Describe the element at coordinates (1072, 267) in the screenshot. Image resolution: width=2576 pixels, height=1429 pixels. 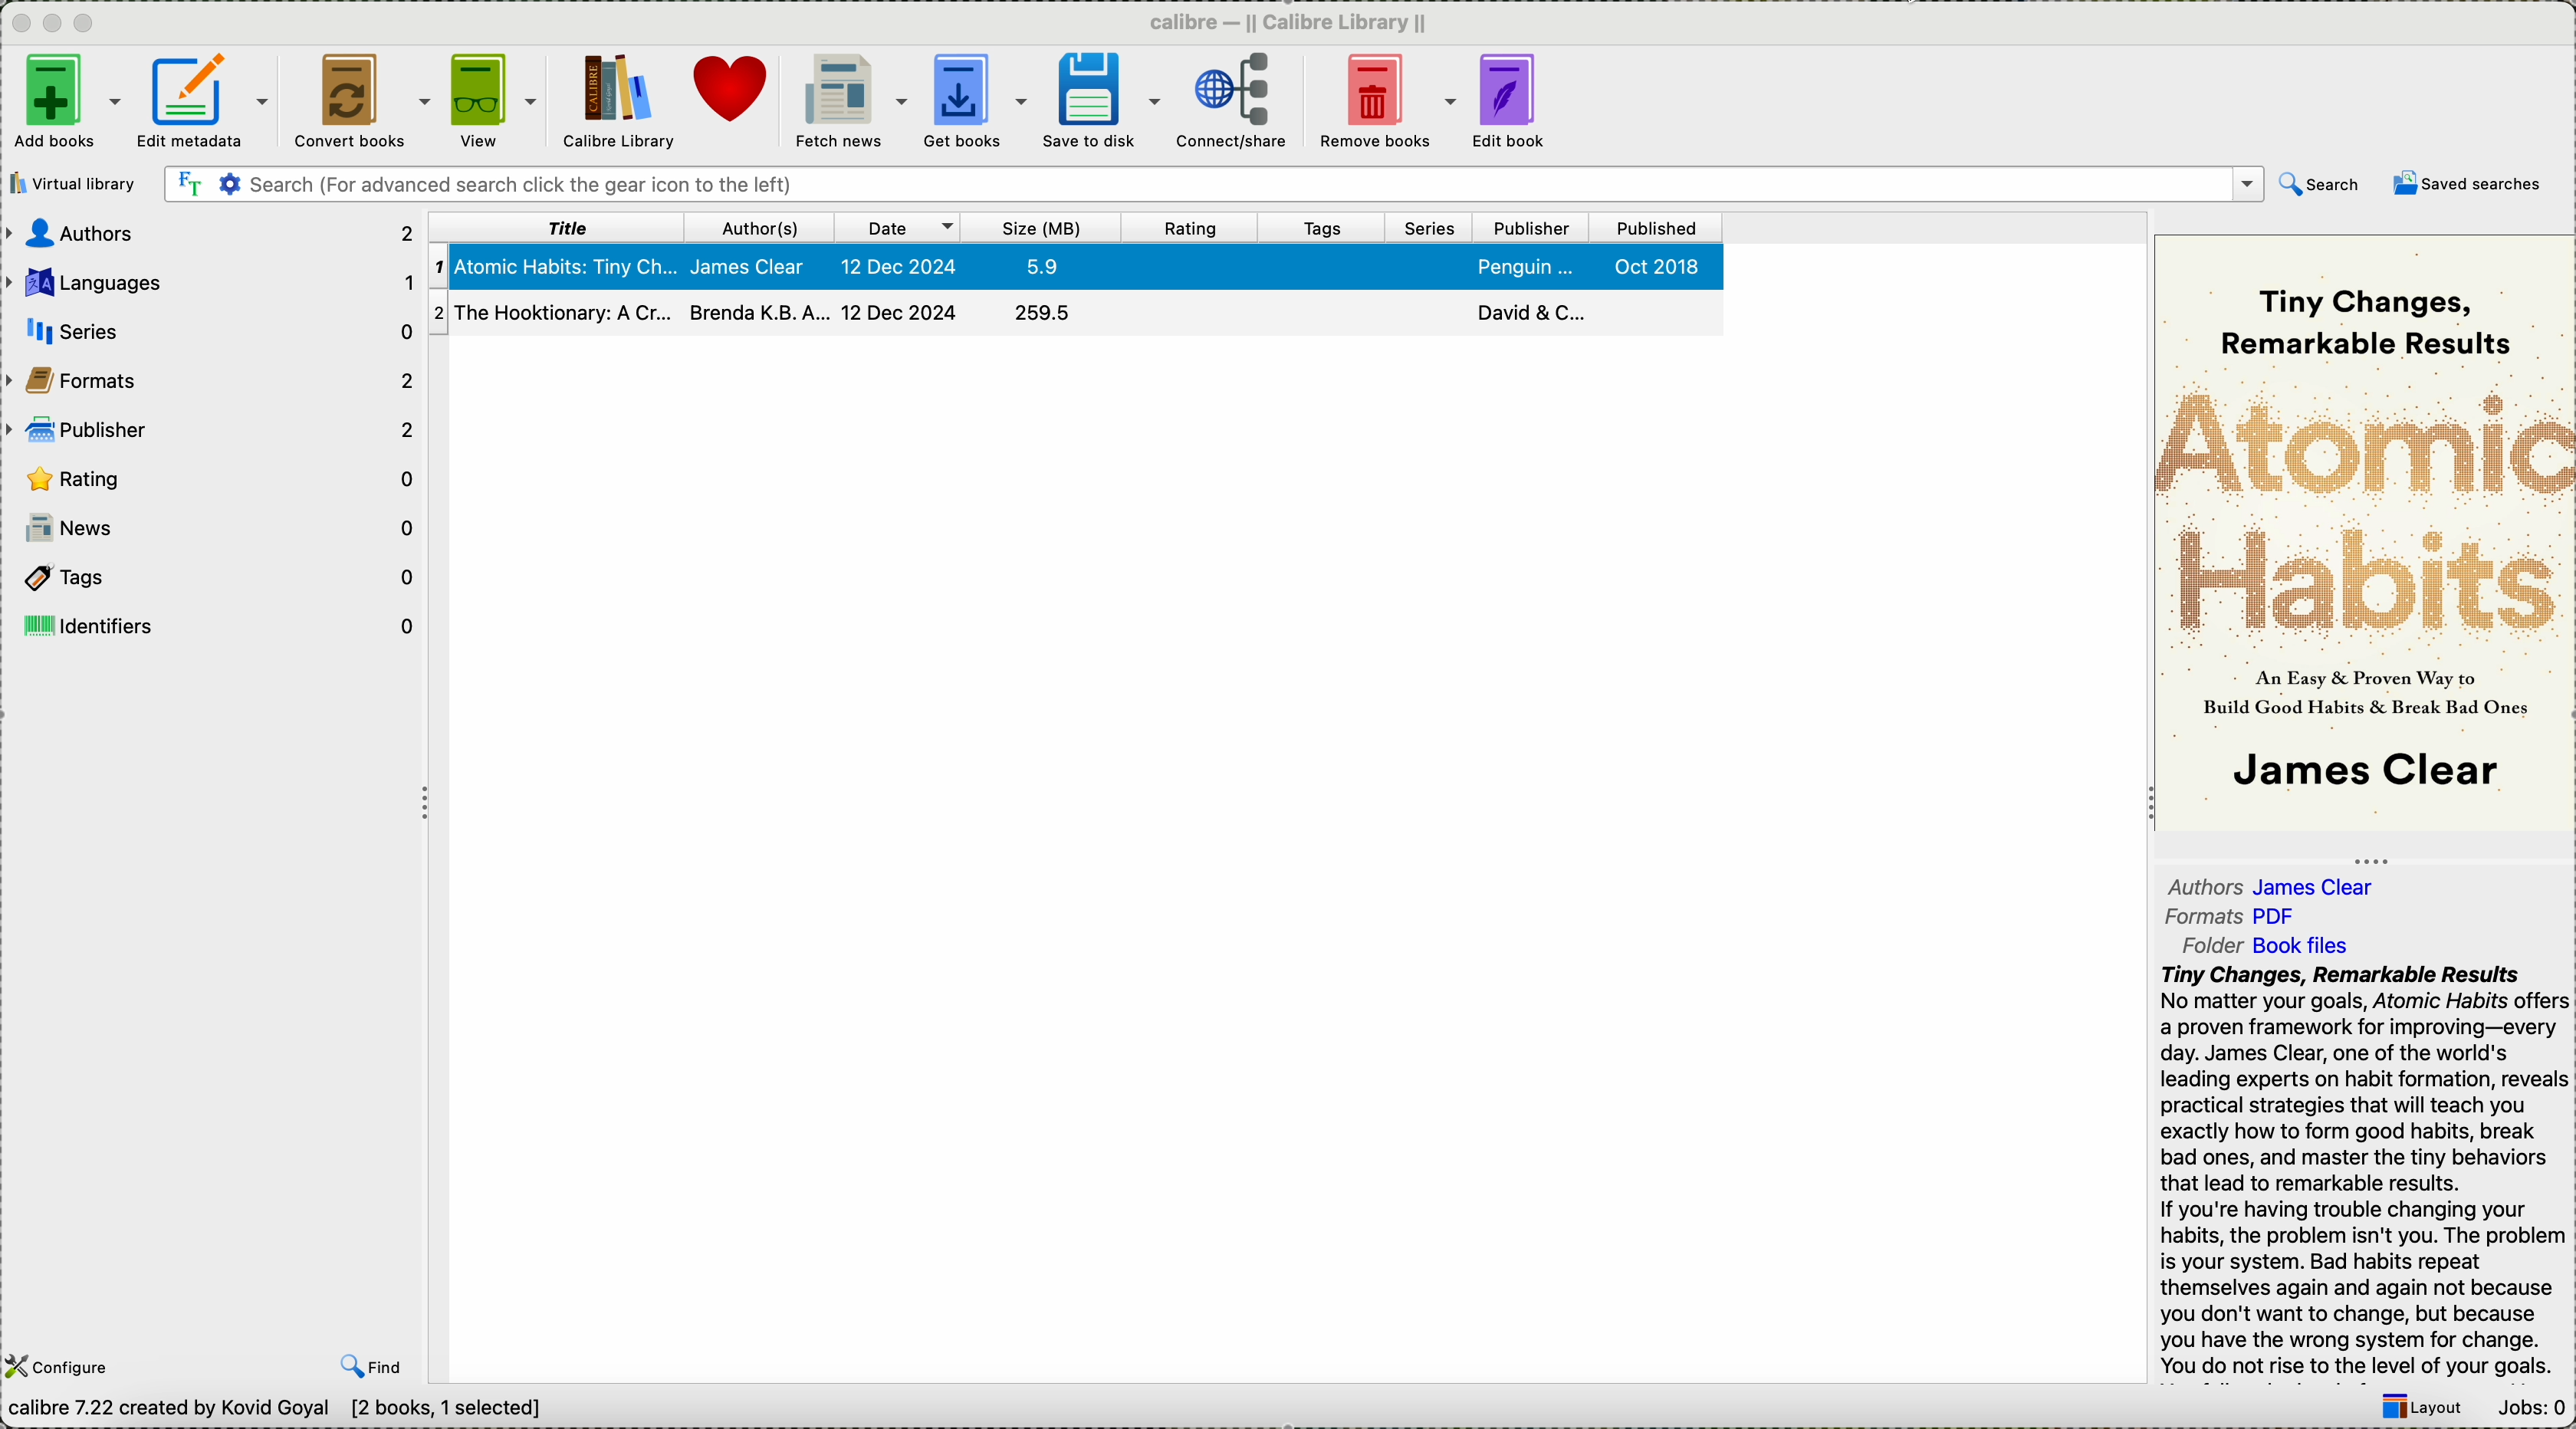
I see ` first book` at that location.